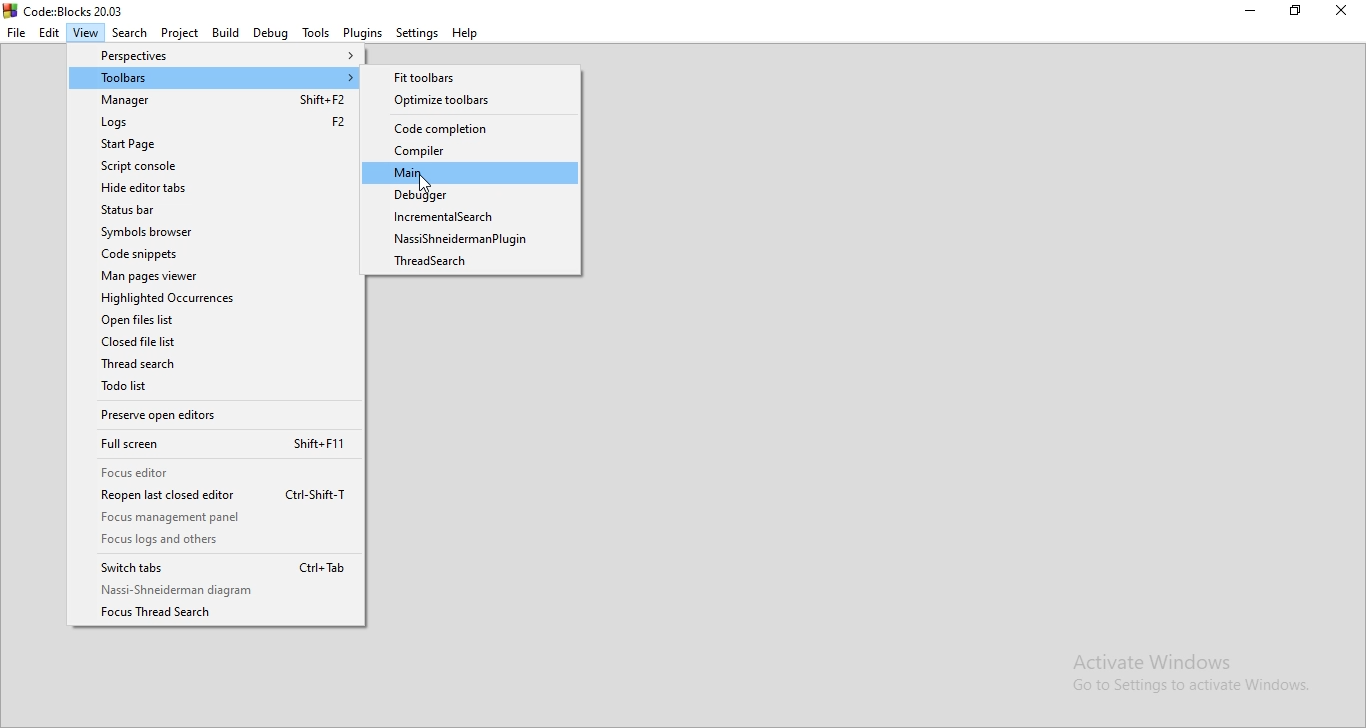 This screenshot has width=1366, height=728. I want to click on Focus editor, so click(222, 475).